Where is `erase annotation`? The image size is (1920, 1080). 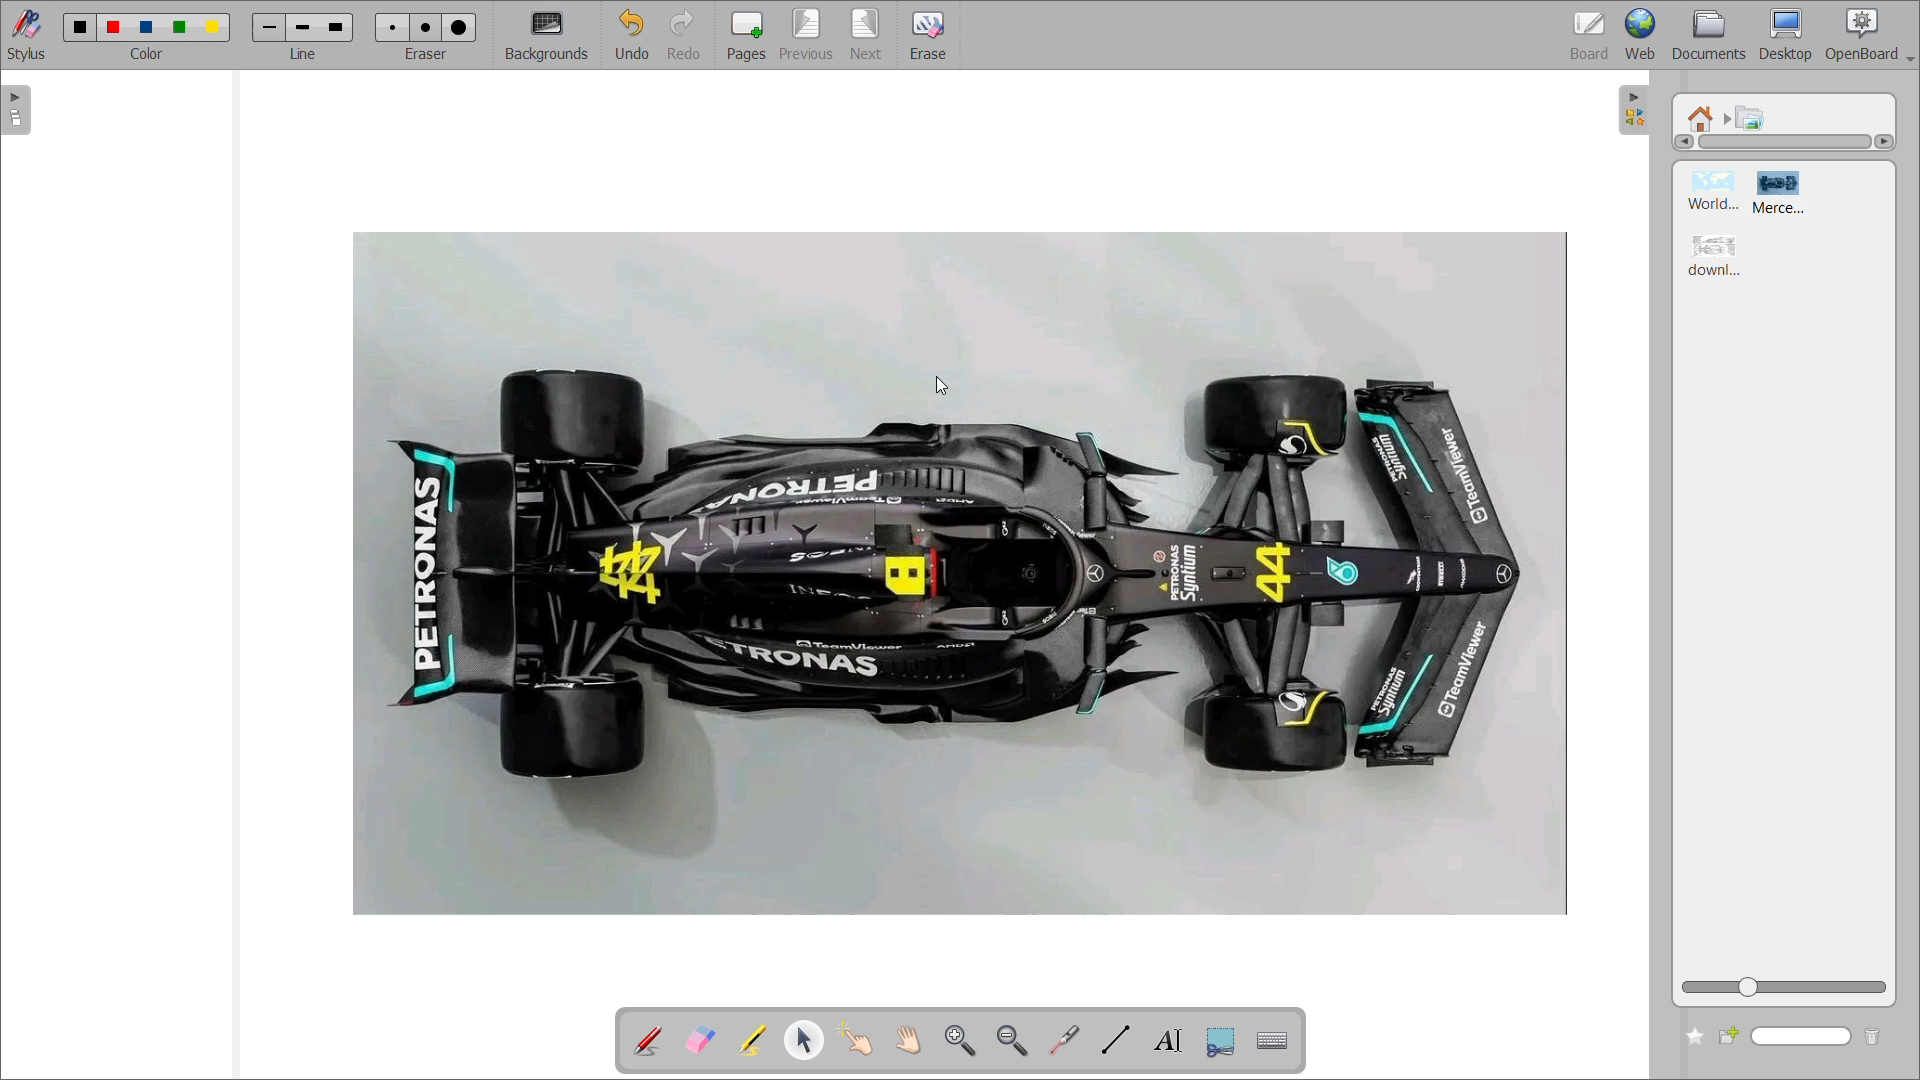
erase annotation is located at coordinates (699, 1040).